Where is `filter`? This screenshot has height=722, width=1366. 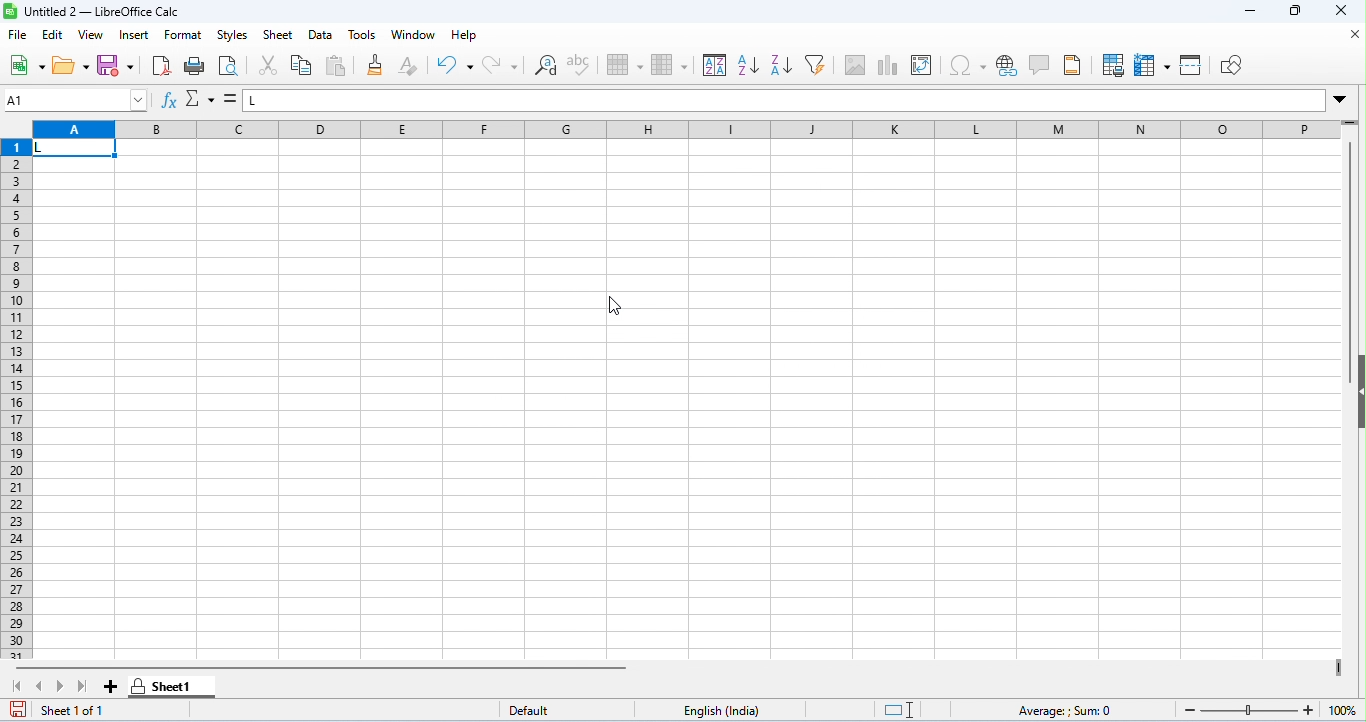 filter is located at coordinates (815, 65).